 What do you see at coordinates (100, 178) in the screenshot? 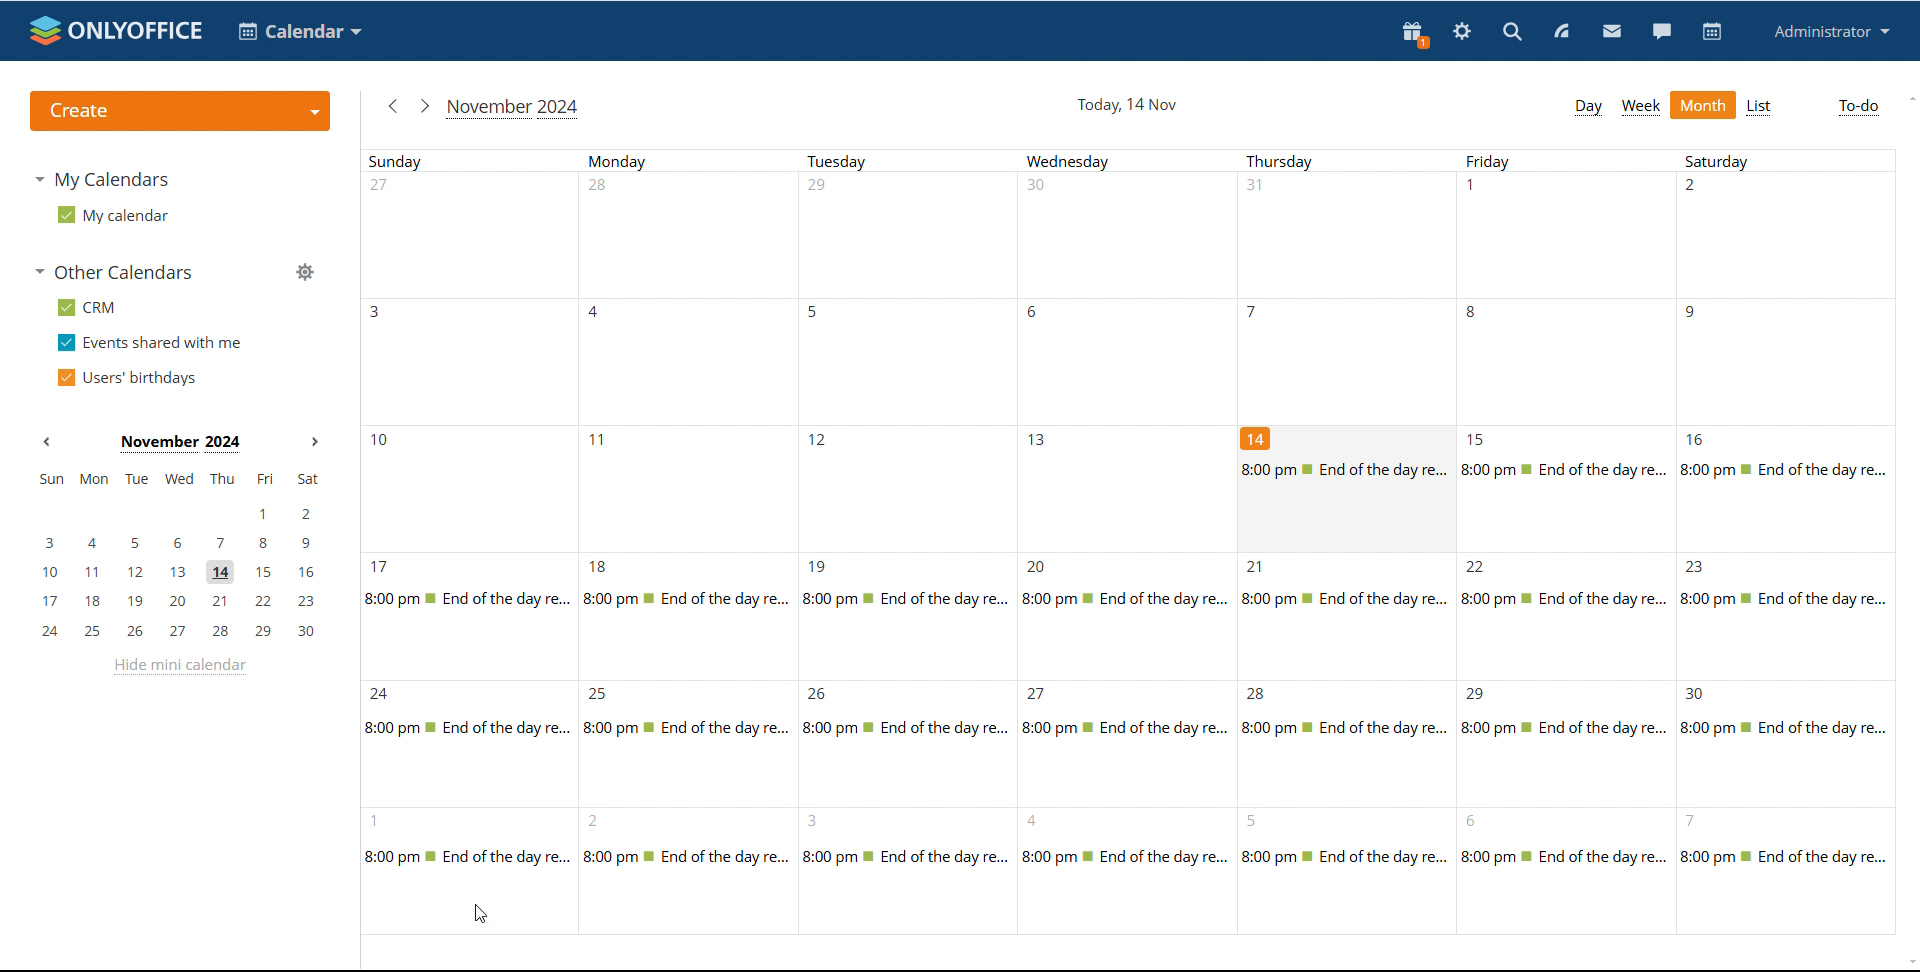
I see `my calendars` at bounding box center [100, 178].